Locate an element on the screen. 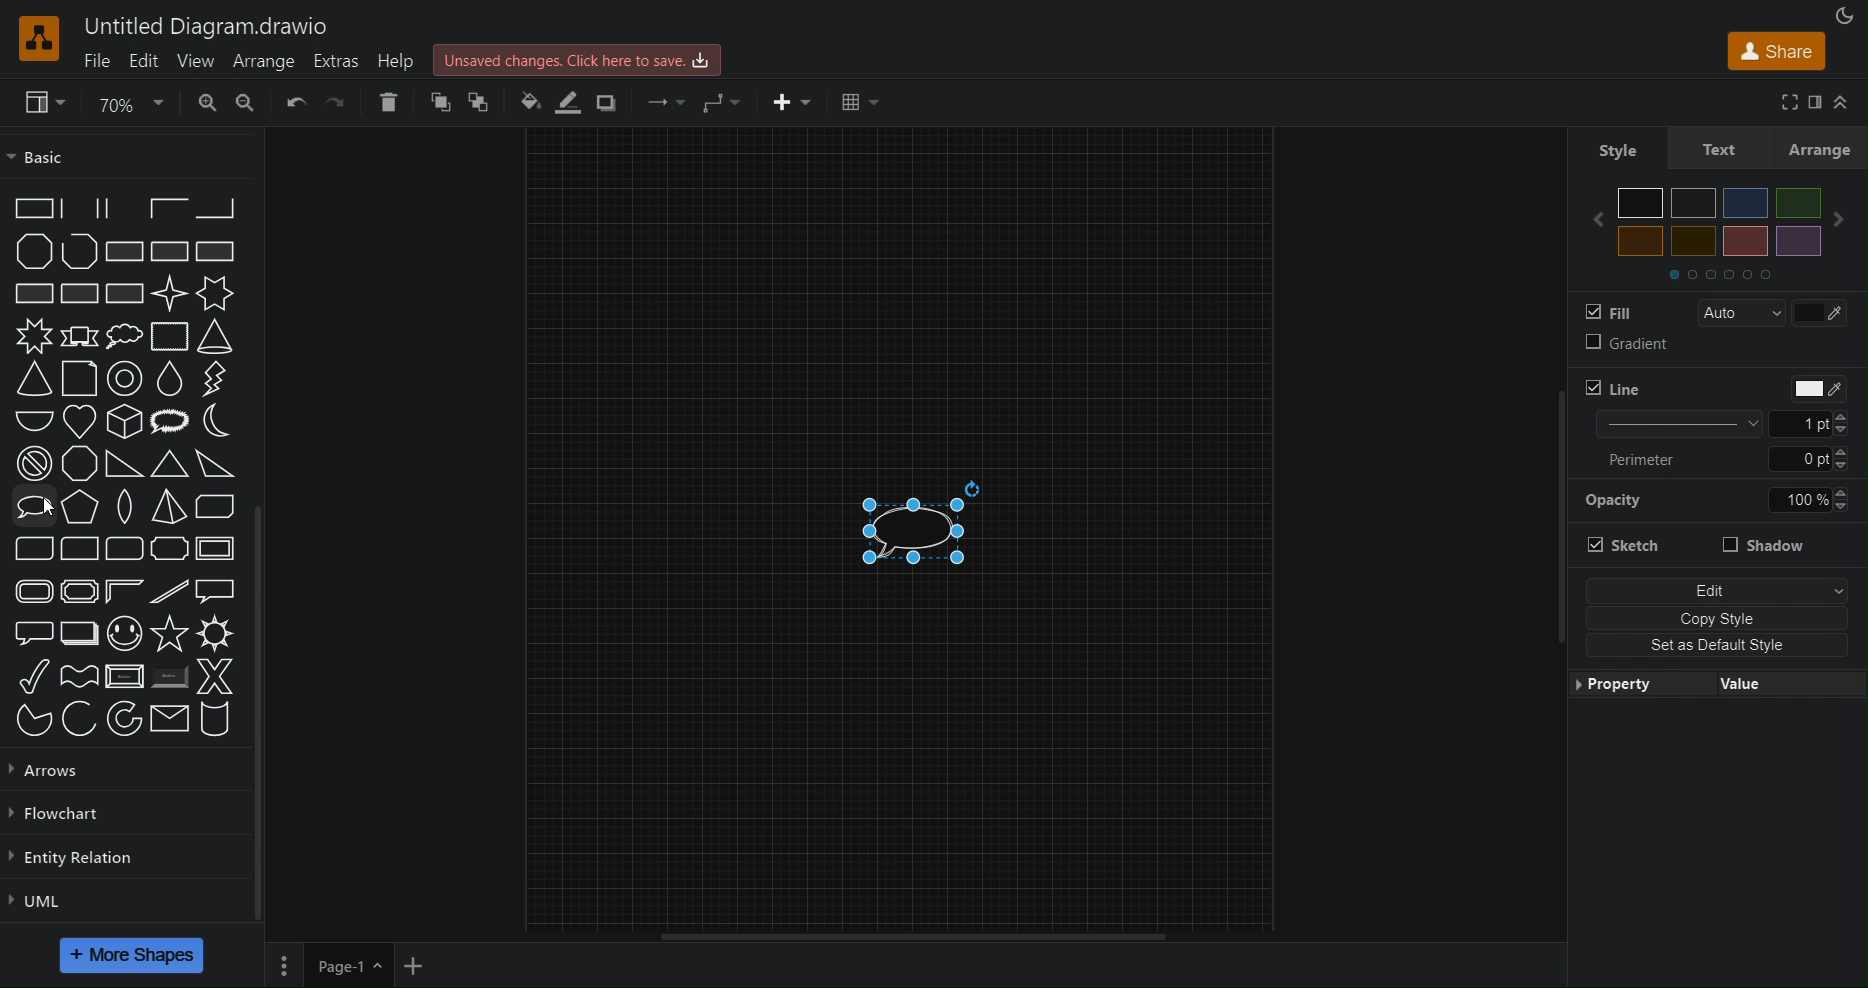 The width and height of the screenshot is (1868, 988). Format is located at coordinates (1816, 102).